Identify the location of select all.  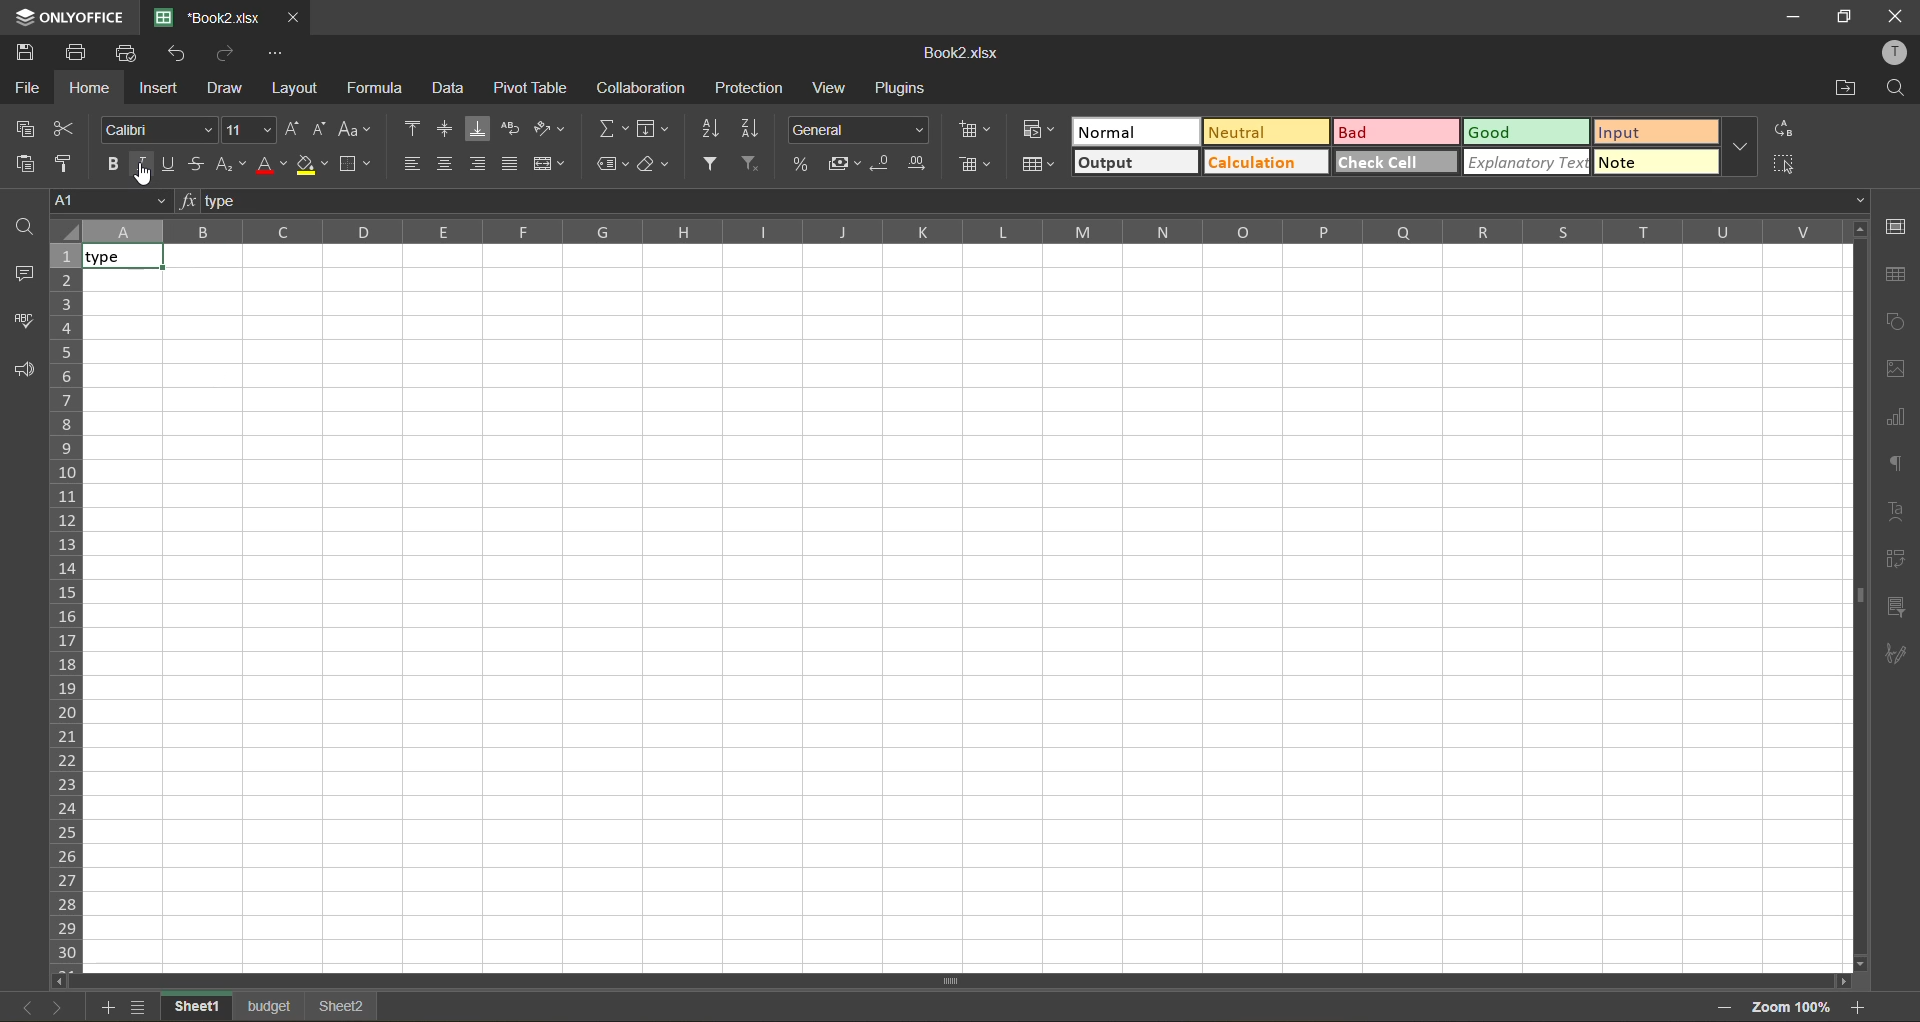
(1787, 164).